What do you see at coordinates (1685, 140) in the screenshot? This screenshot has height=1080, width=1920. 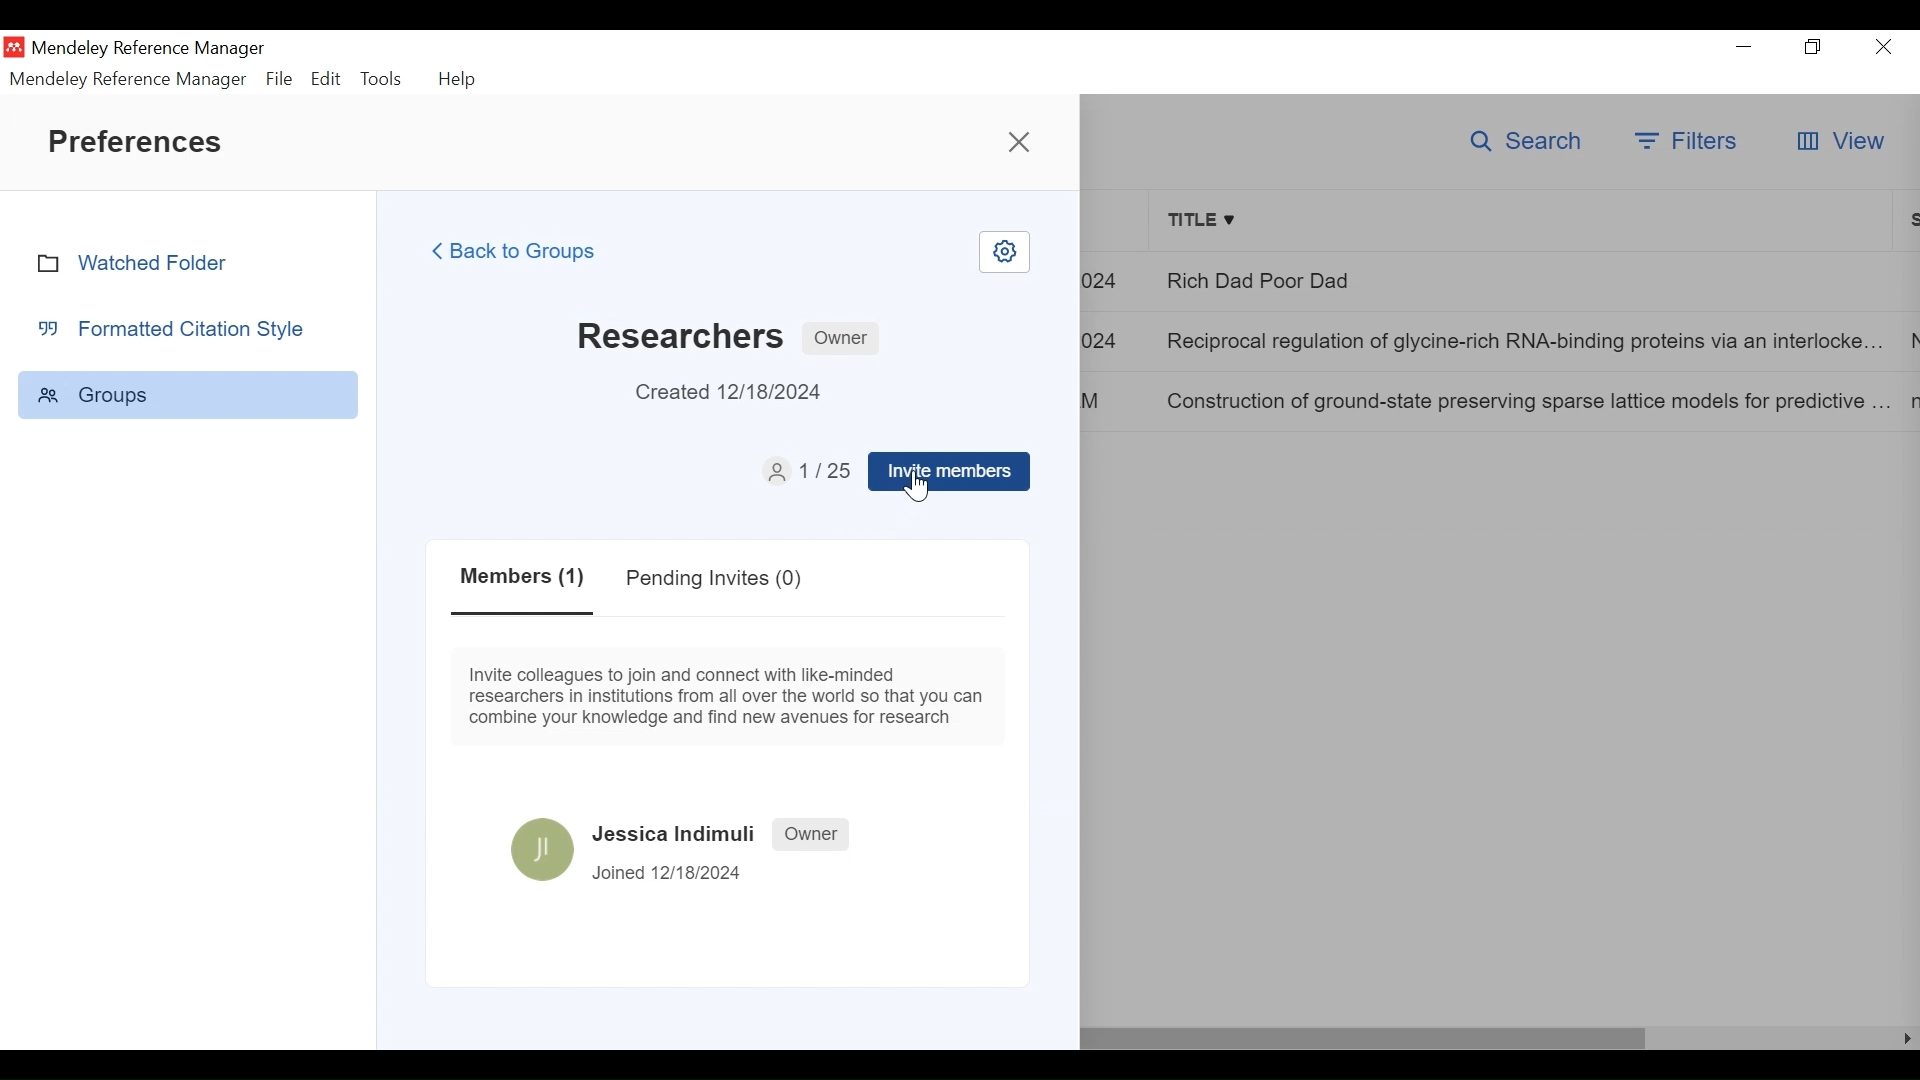 I see `Filters` at bounding box center [1685, 140].